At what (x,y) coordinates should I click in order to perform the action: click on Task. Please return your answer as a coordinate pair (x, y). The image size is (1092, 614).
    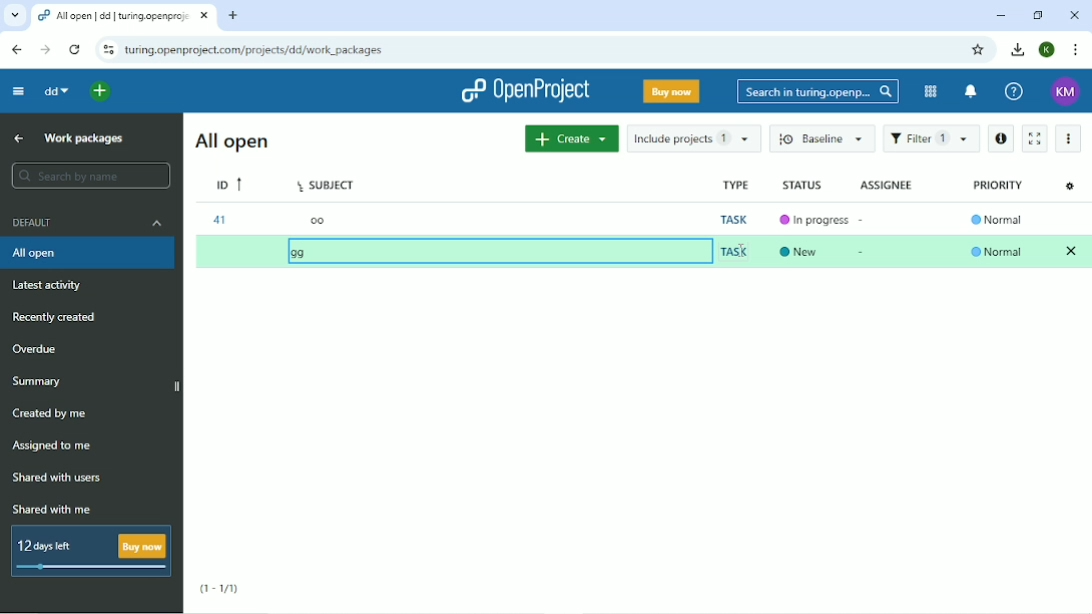
    Looking at the image, I should click on (732, 218).